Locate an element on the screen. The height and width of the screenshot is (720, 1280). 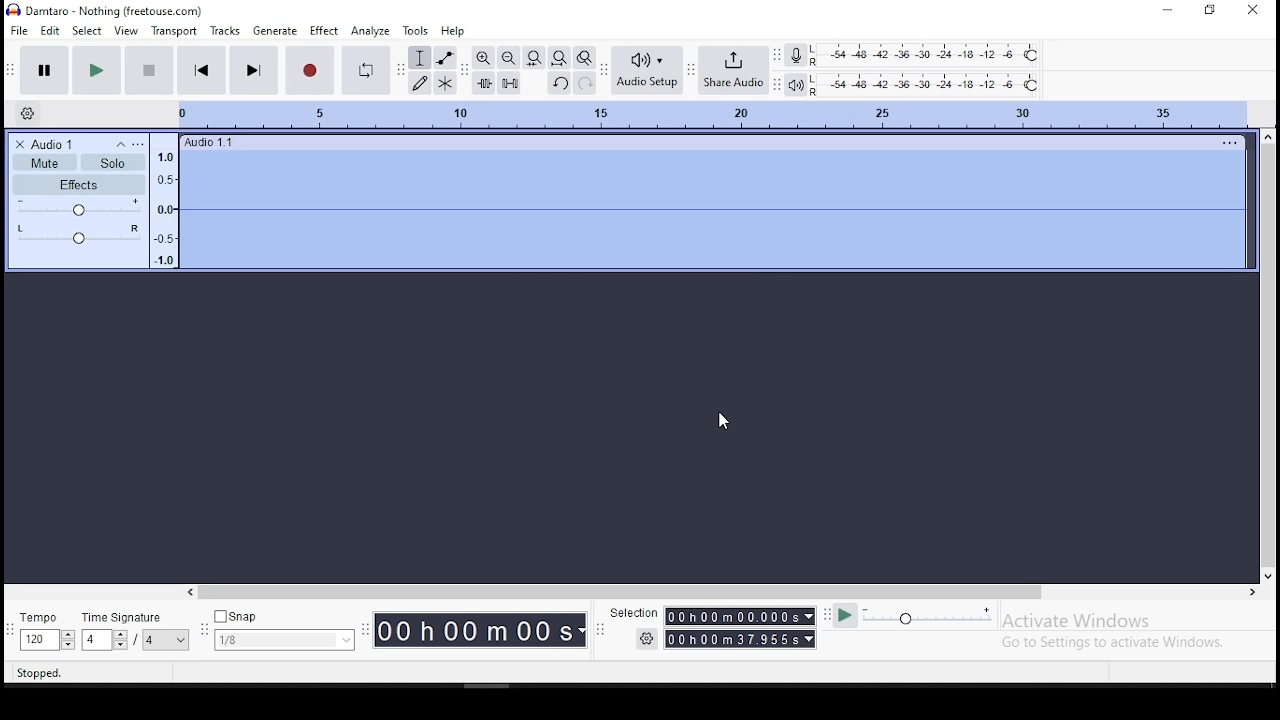
Timer is located at coordinates (485, 634).